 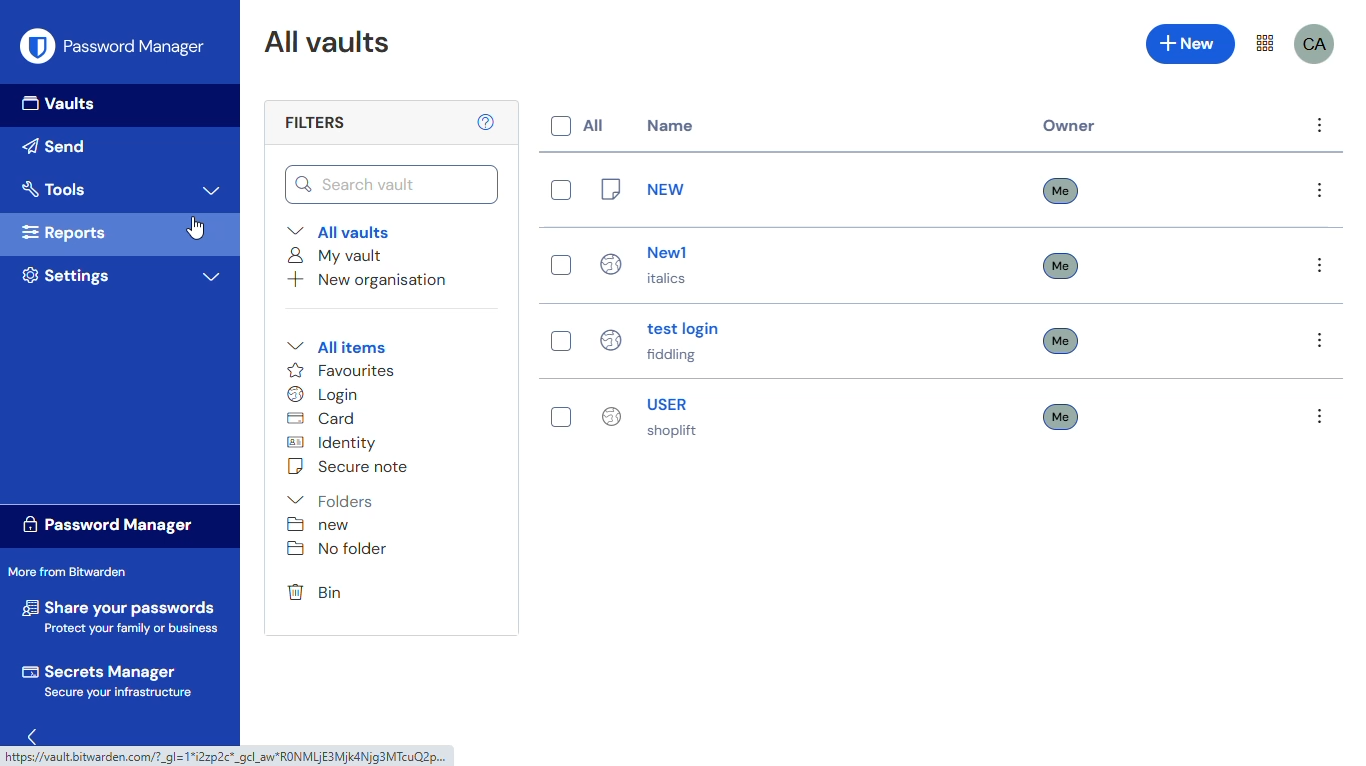 I want to click on filters, so click(x=316, y=122).